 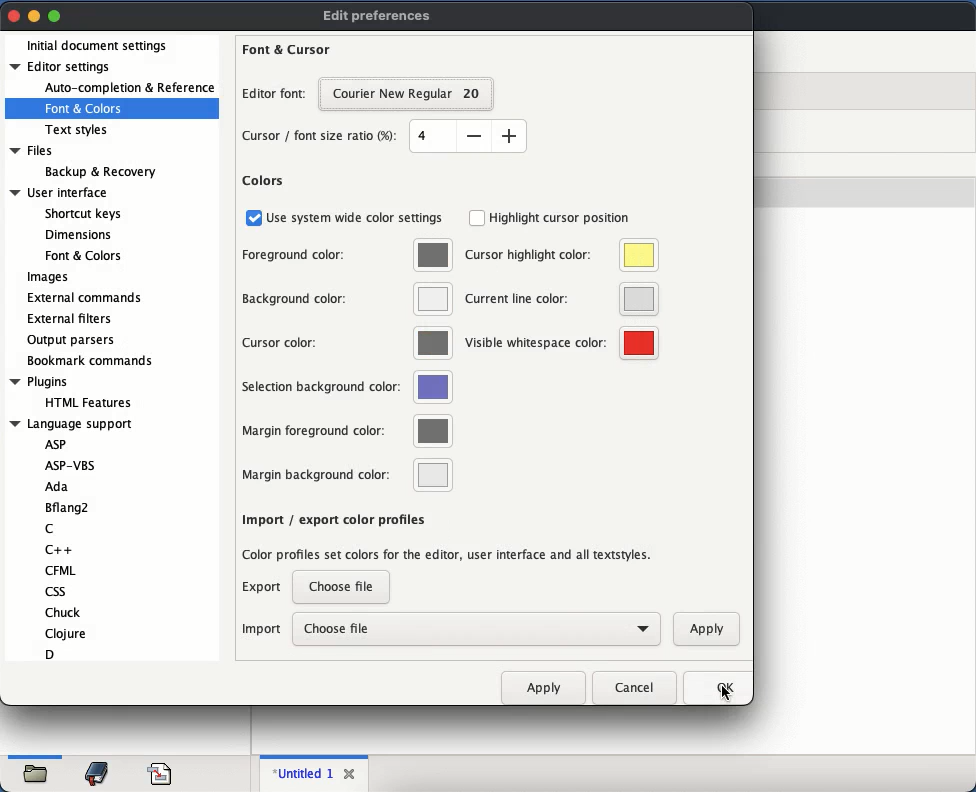 I want to click on decrease, so click(x=474, y=136).